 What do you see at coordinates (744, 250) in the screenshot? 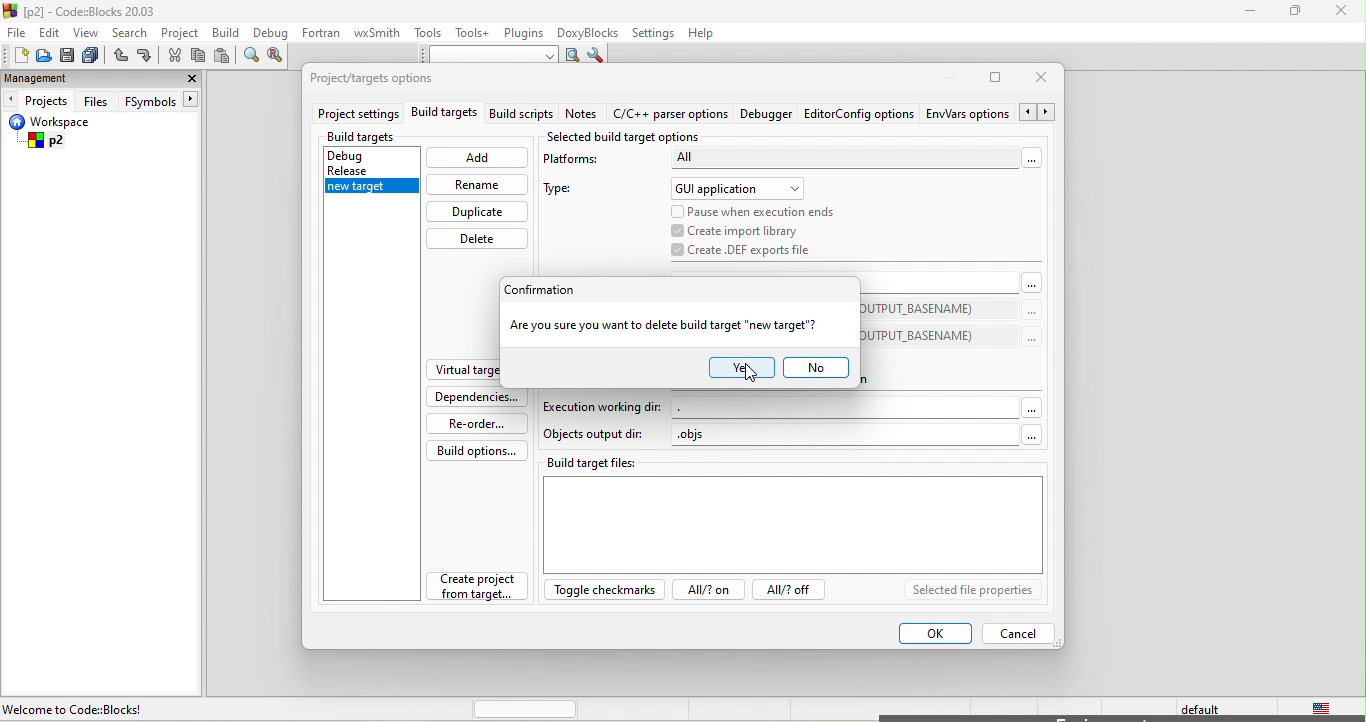
I see `create def exports file` at bounding box center [744, 250].